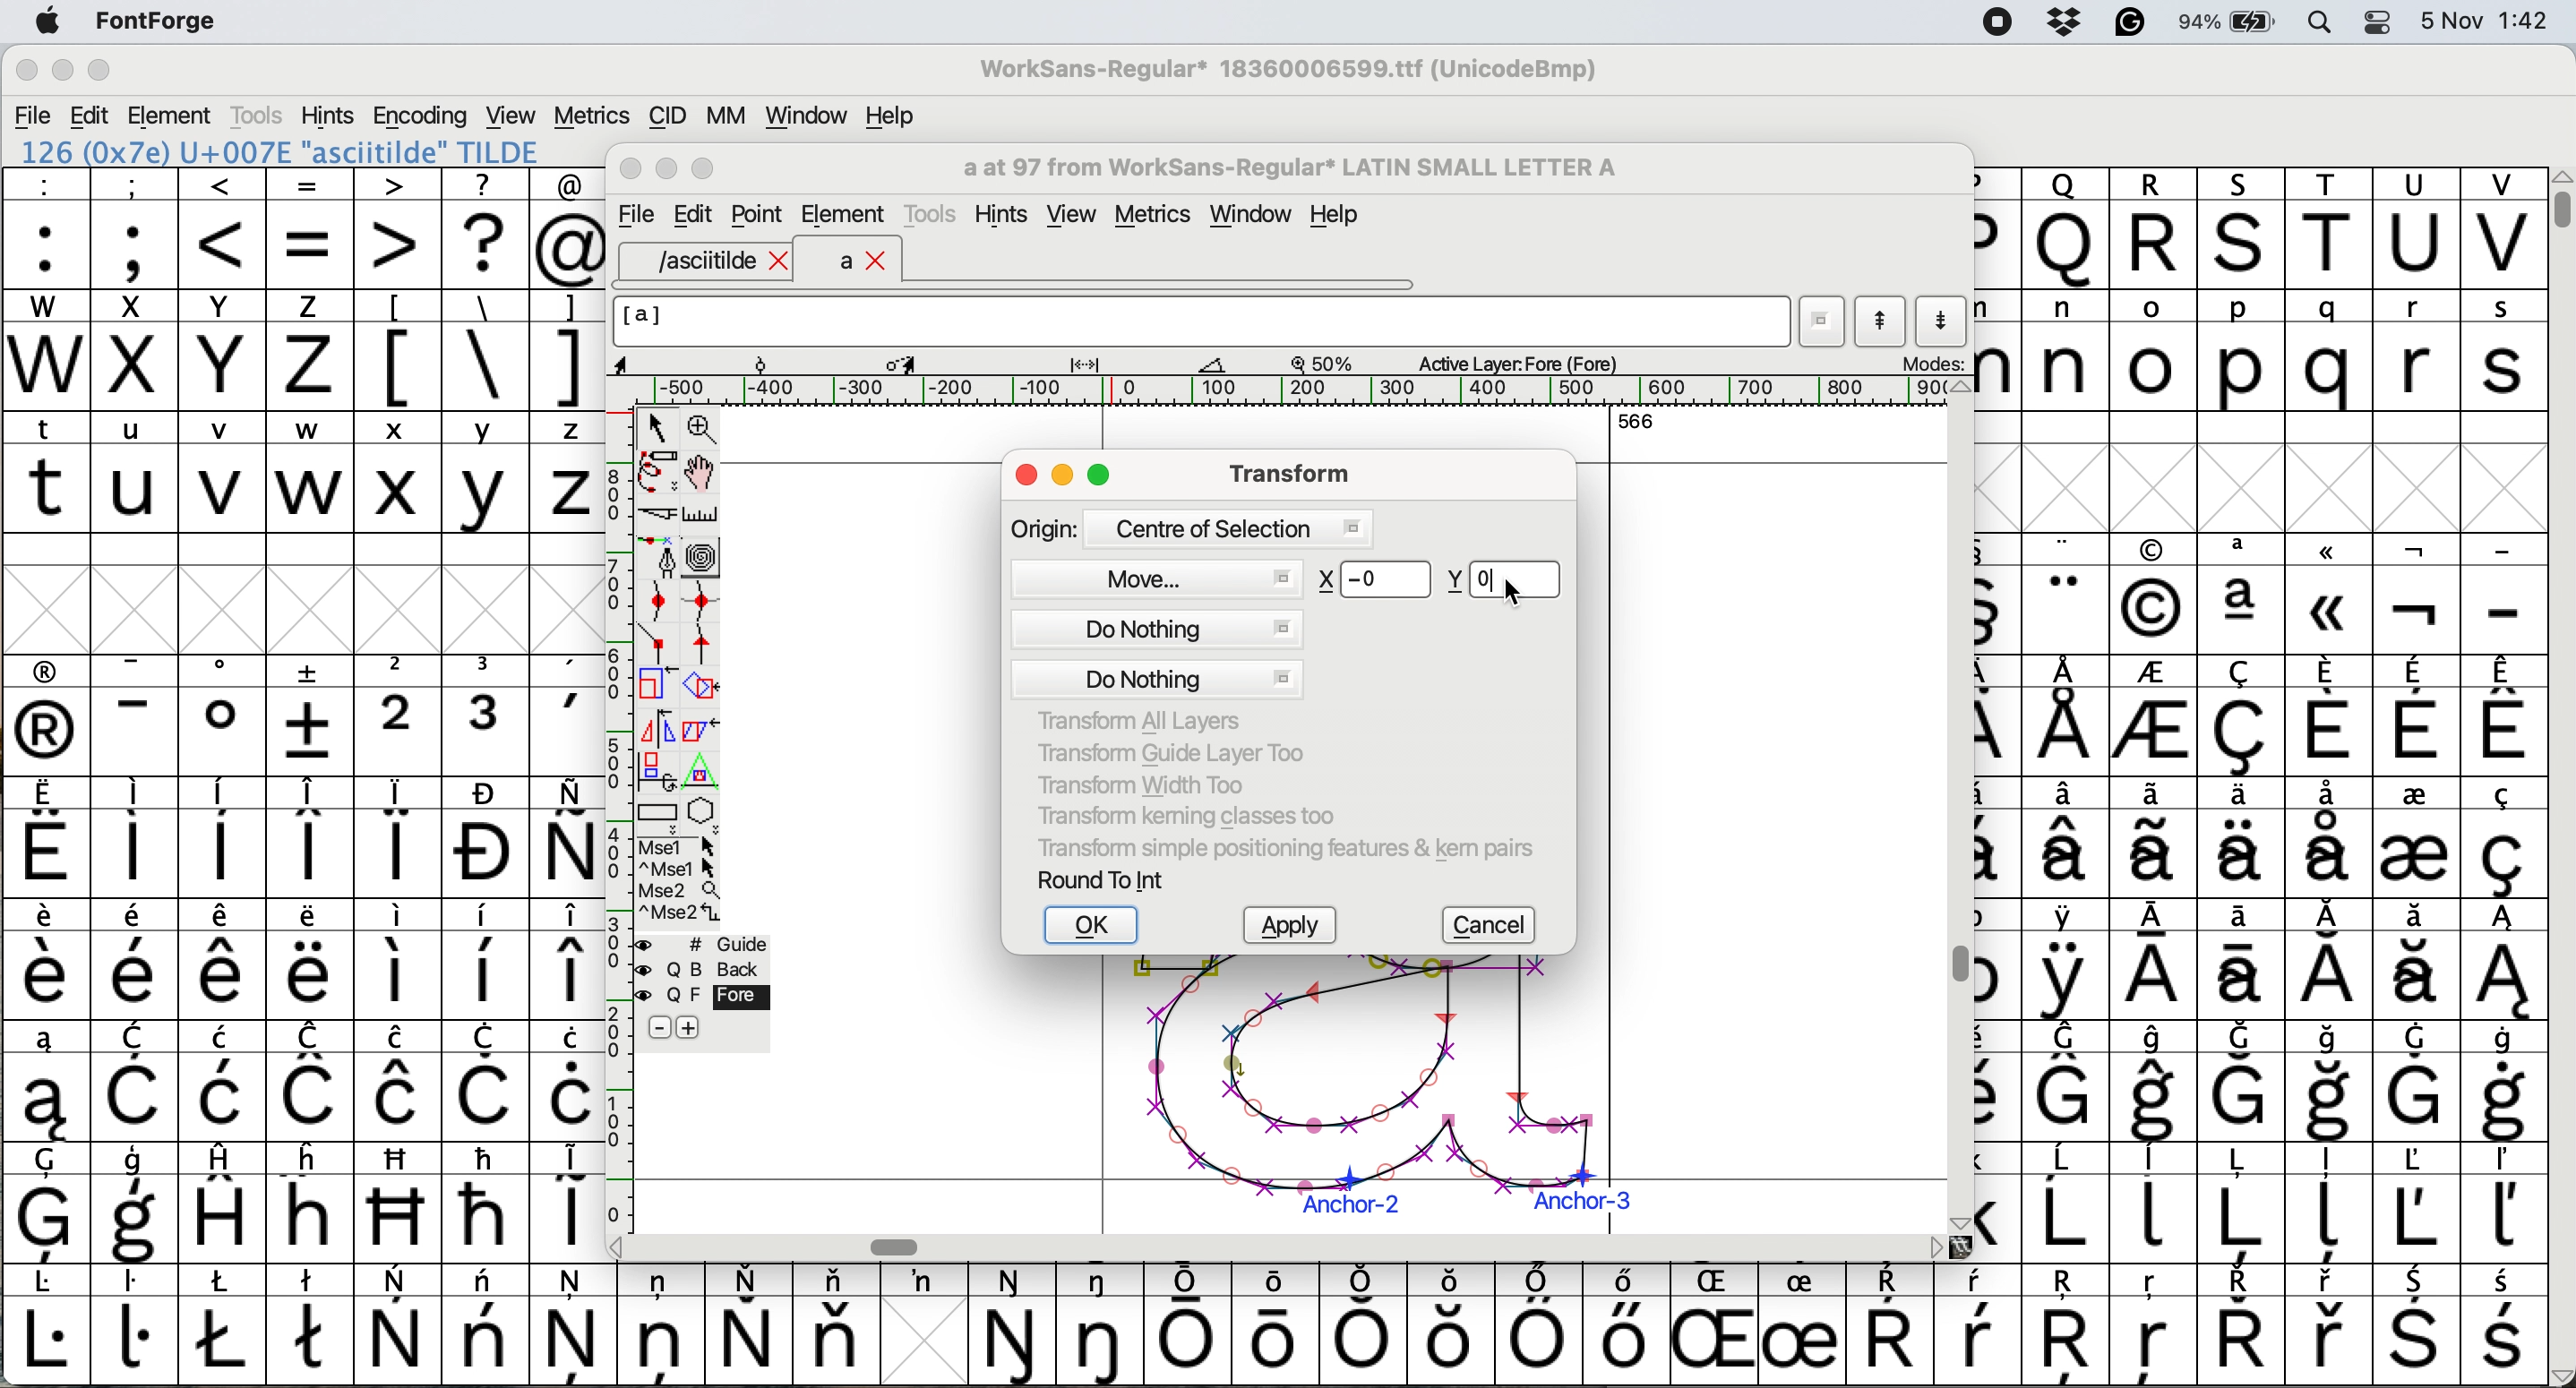 The width and height of the screenshot is (2576, 1388). Describe the element at coordinates (1005, 215) in the screenshot. I see `hints` at that location.